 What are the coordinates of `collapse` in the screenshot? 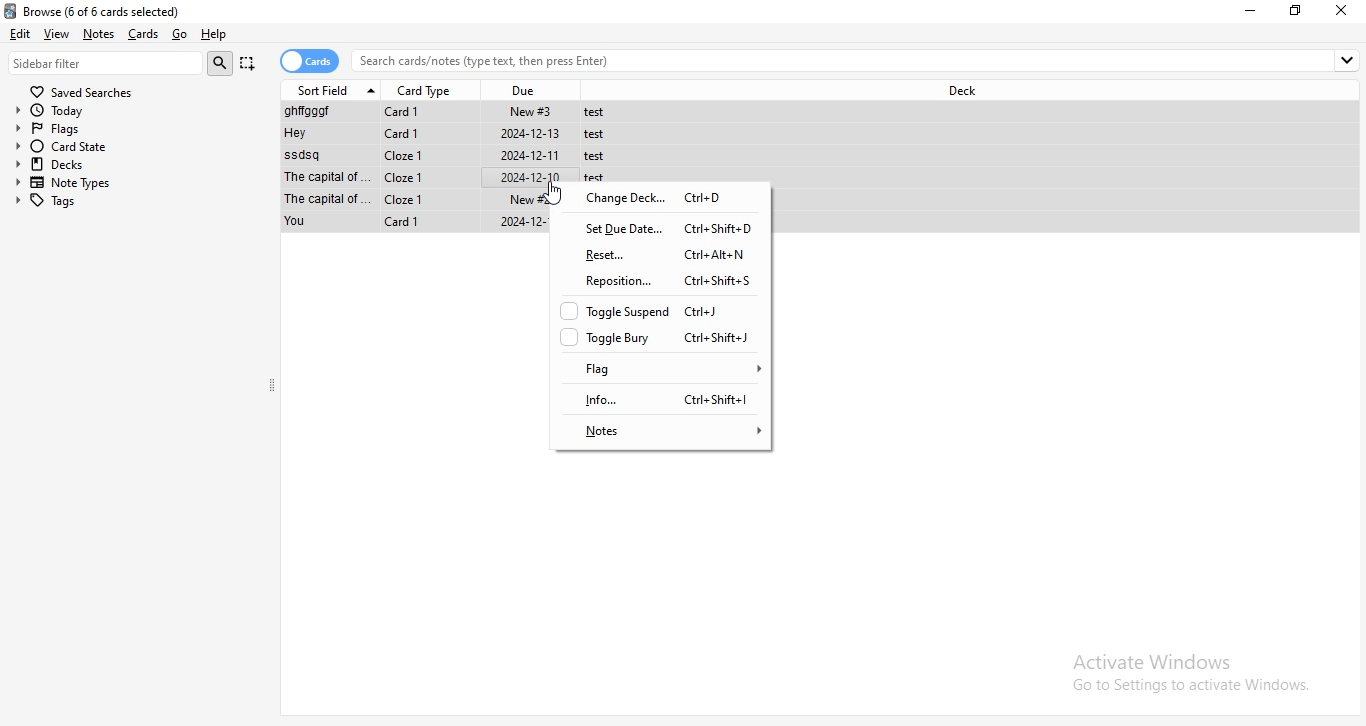 It's located at (273, 387).